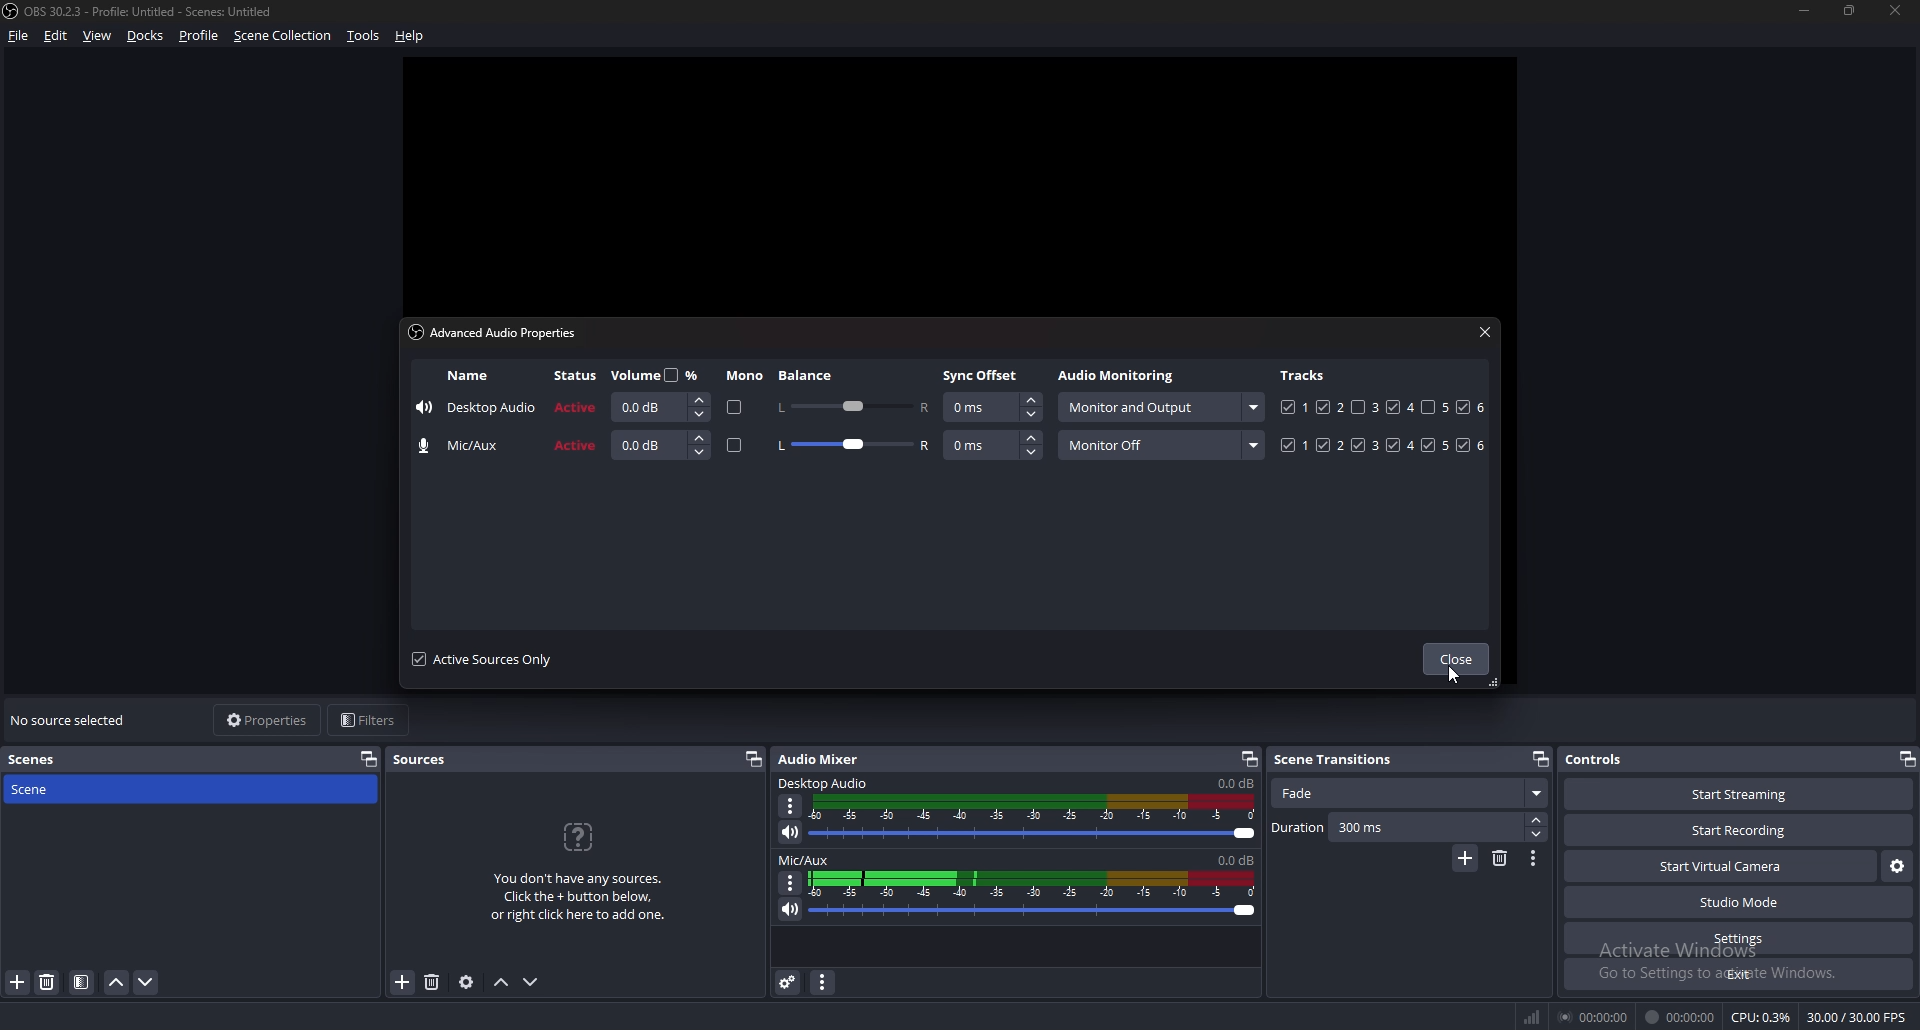 This screenshot has width=1920, height=1030. Describe the element at coordinates (585, 873) in the screenshot. I see `You don't have any sources.
Click the + button below,
or right click here to add one.` at that location.